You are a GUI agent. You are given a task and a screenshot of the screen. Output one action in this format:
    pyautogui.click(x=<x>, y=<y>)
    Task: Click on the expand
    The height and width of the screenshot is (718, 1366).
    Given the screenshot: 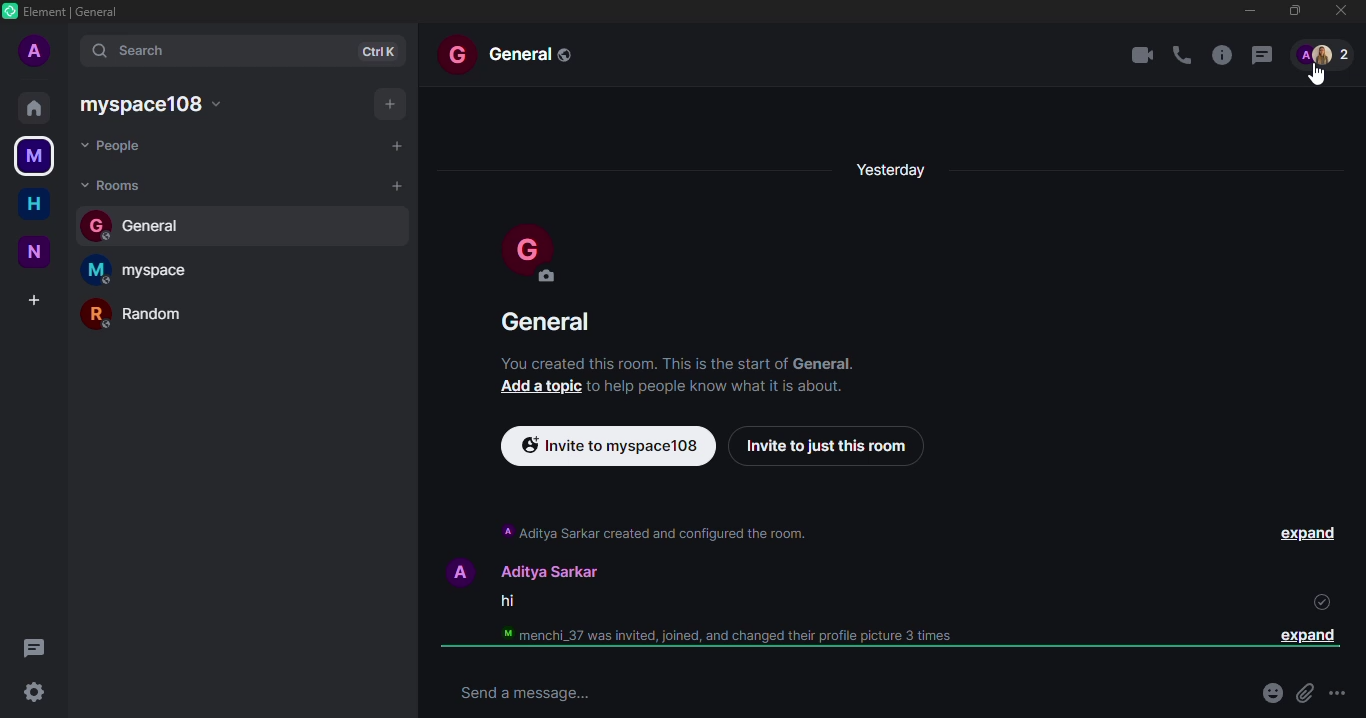 What is the action you would take?
    pyautogui.click(x=1312, y=534)
    